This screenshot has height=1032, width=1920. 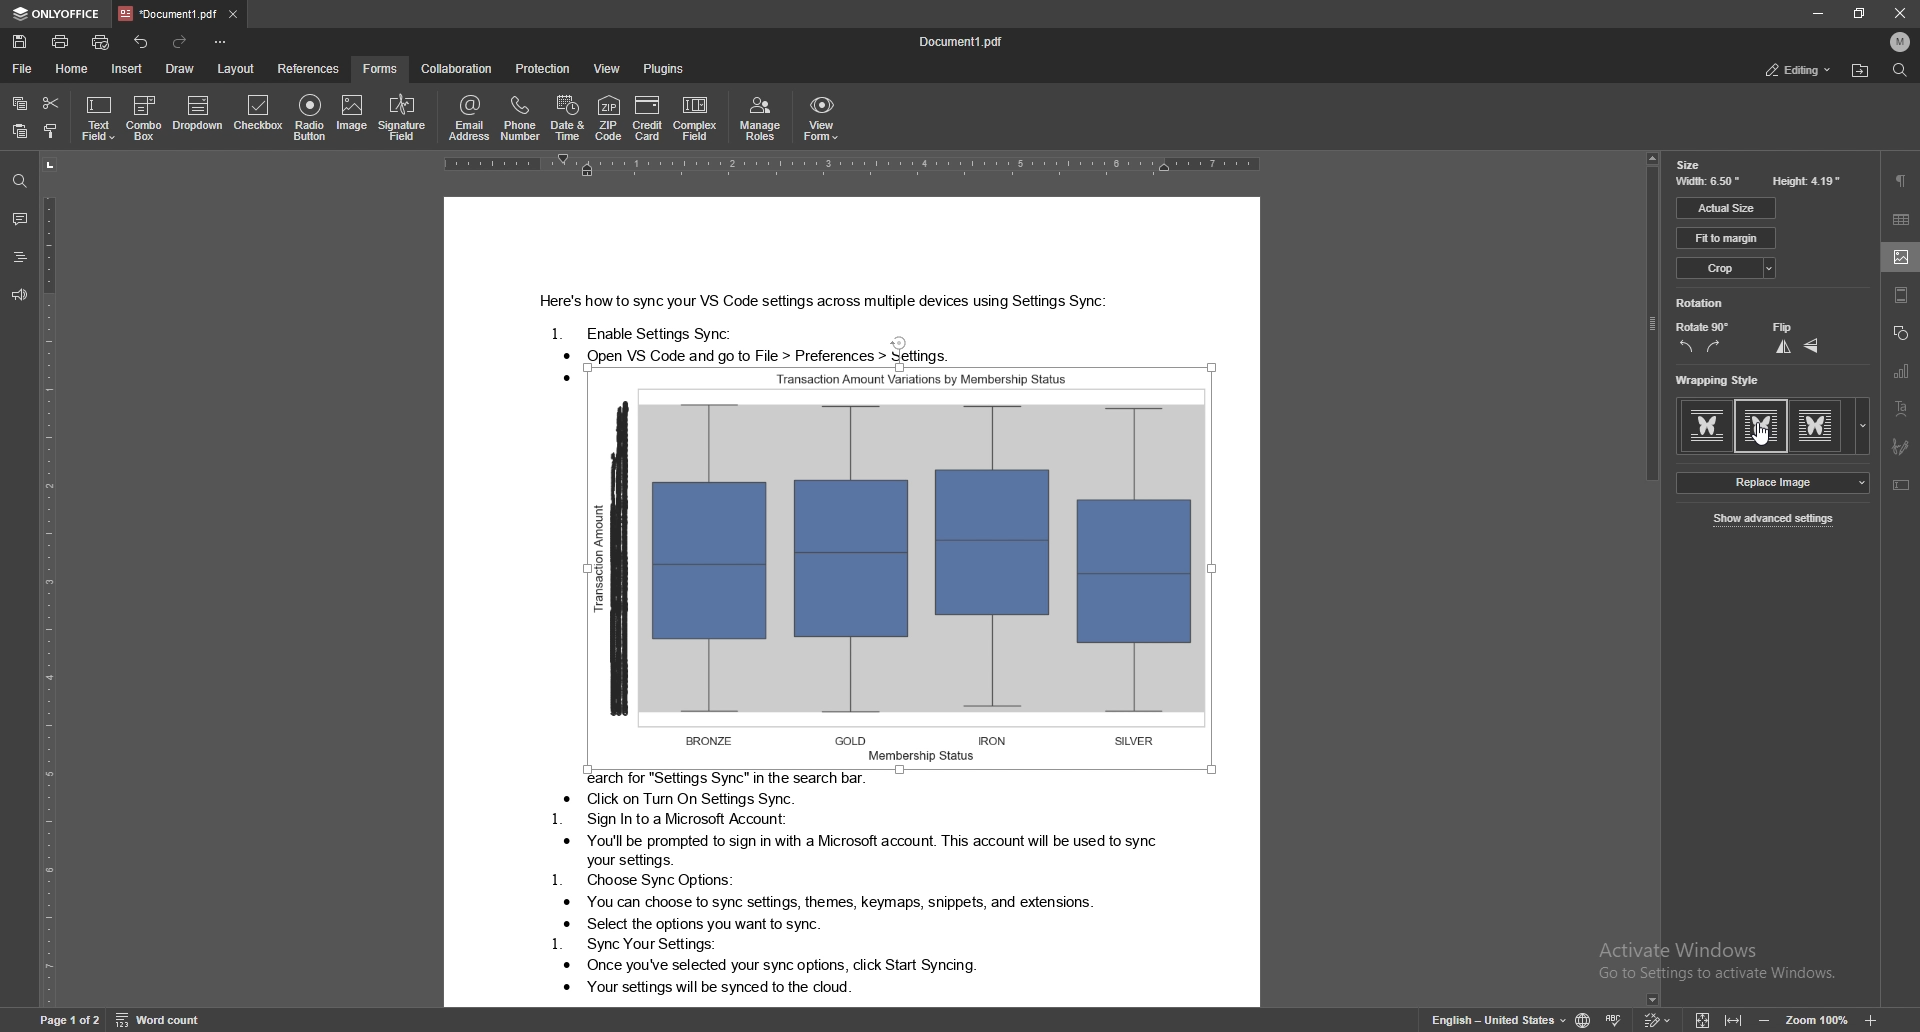 What do you see at coordinates (1902, 295) in the screenshot?
I see `header and footer` at bounding box center [1902, 295].